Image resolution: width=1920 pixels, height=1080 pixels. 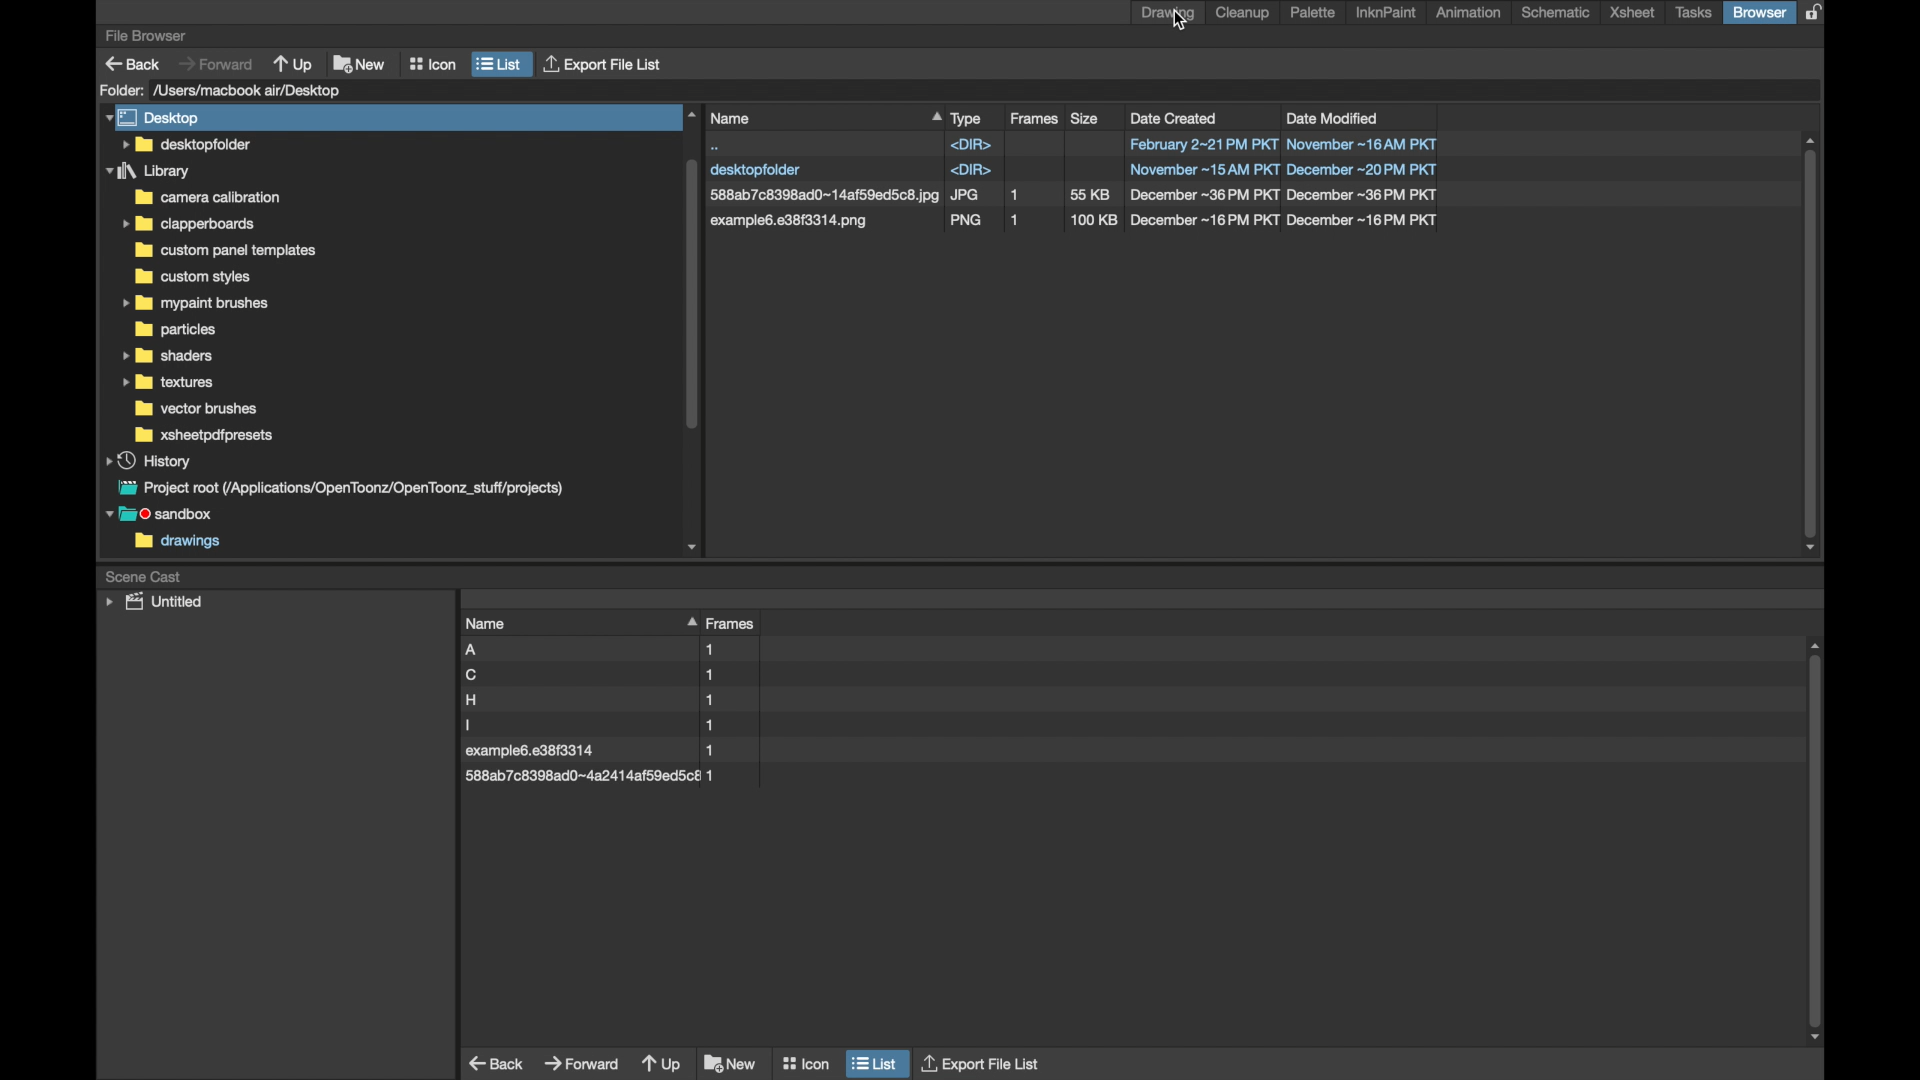 I want to click on folder, so click(x=193, y=304).